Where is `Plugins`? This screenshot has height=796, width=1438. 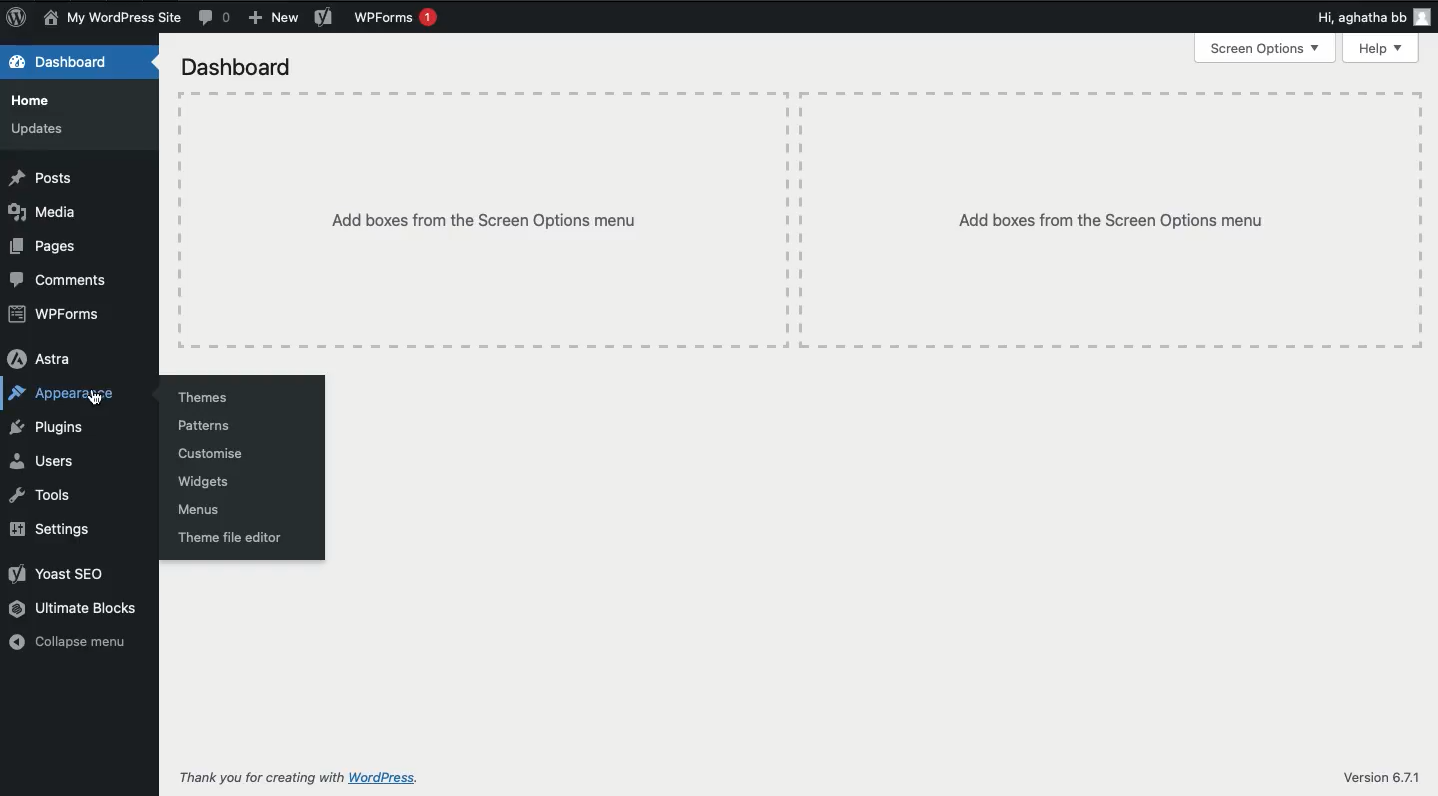 Plugins is located at coordinates (46, 429).